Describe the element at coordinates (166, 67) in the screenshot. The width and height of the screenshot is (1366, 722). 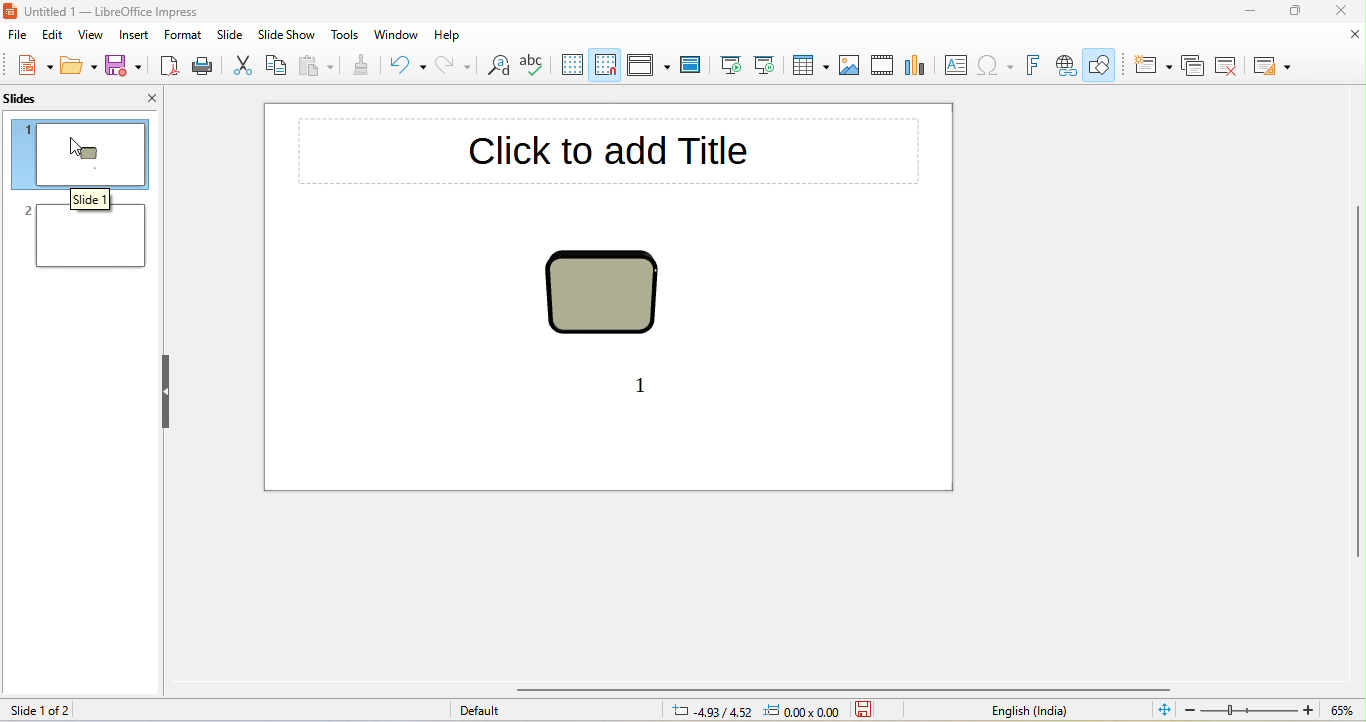
I see `export directly as pdf` at that location.